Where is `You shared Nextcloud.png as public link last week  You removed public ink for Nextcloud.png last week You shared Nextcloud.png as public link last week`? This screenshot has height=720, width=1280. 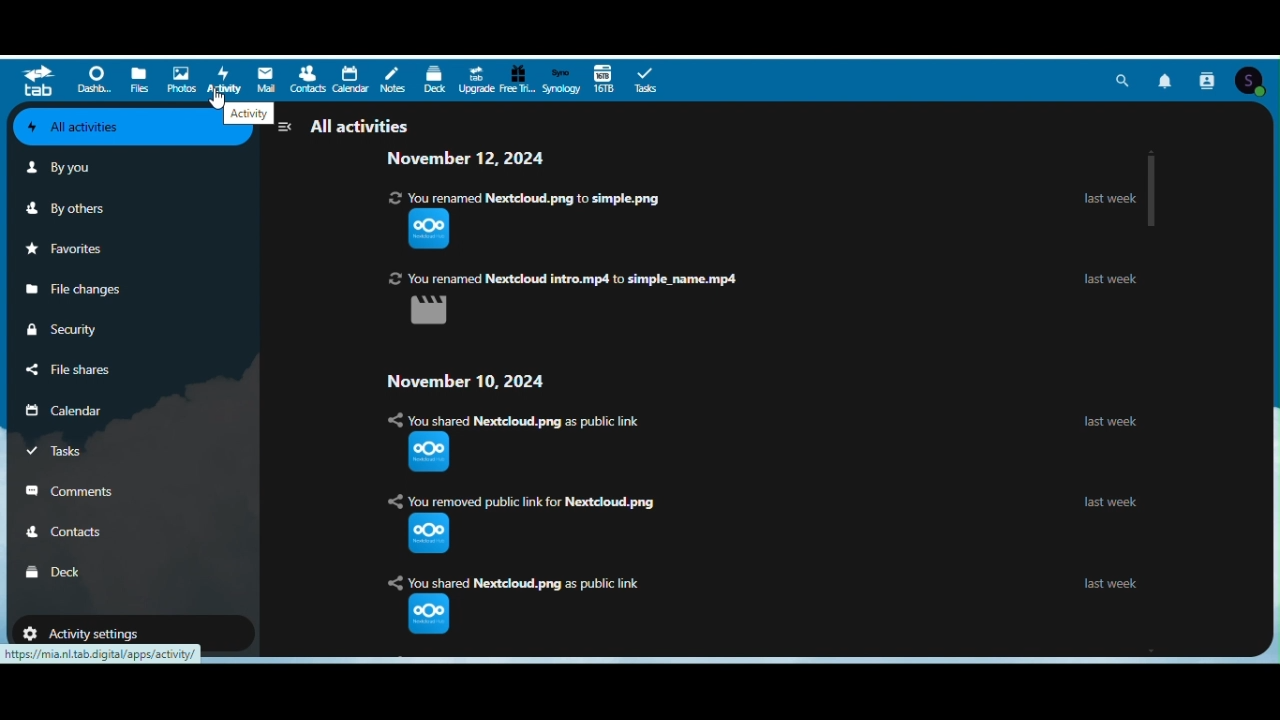 You shared Nextcloud.png as public link last week  You removed public ink for Nextcloud.png last week You shared Nextcloud.png as public link last week is located at coordinates (771, 525).